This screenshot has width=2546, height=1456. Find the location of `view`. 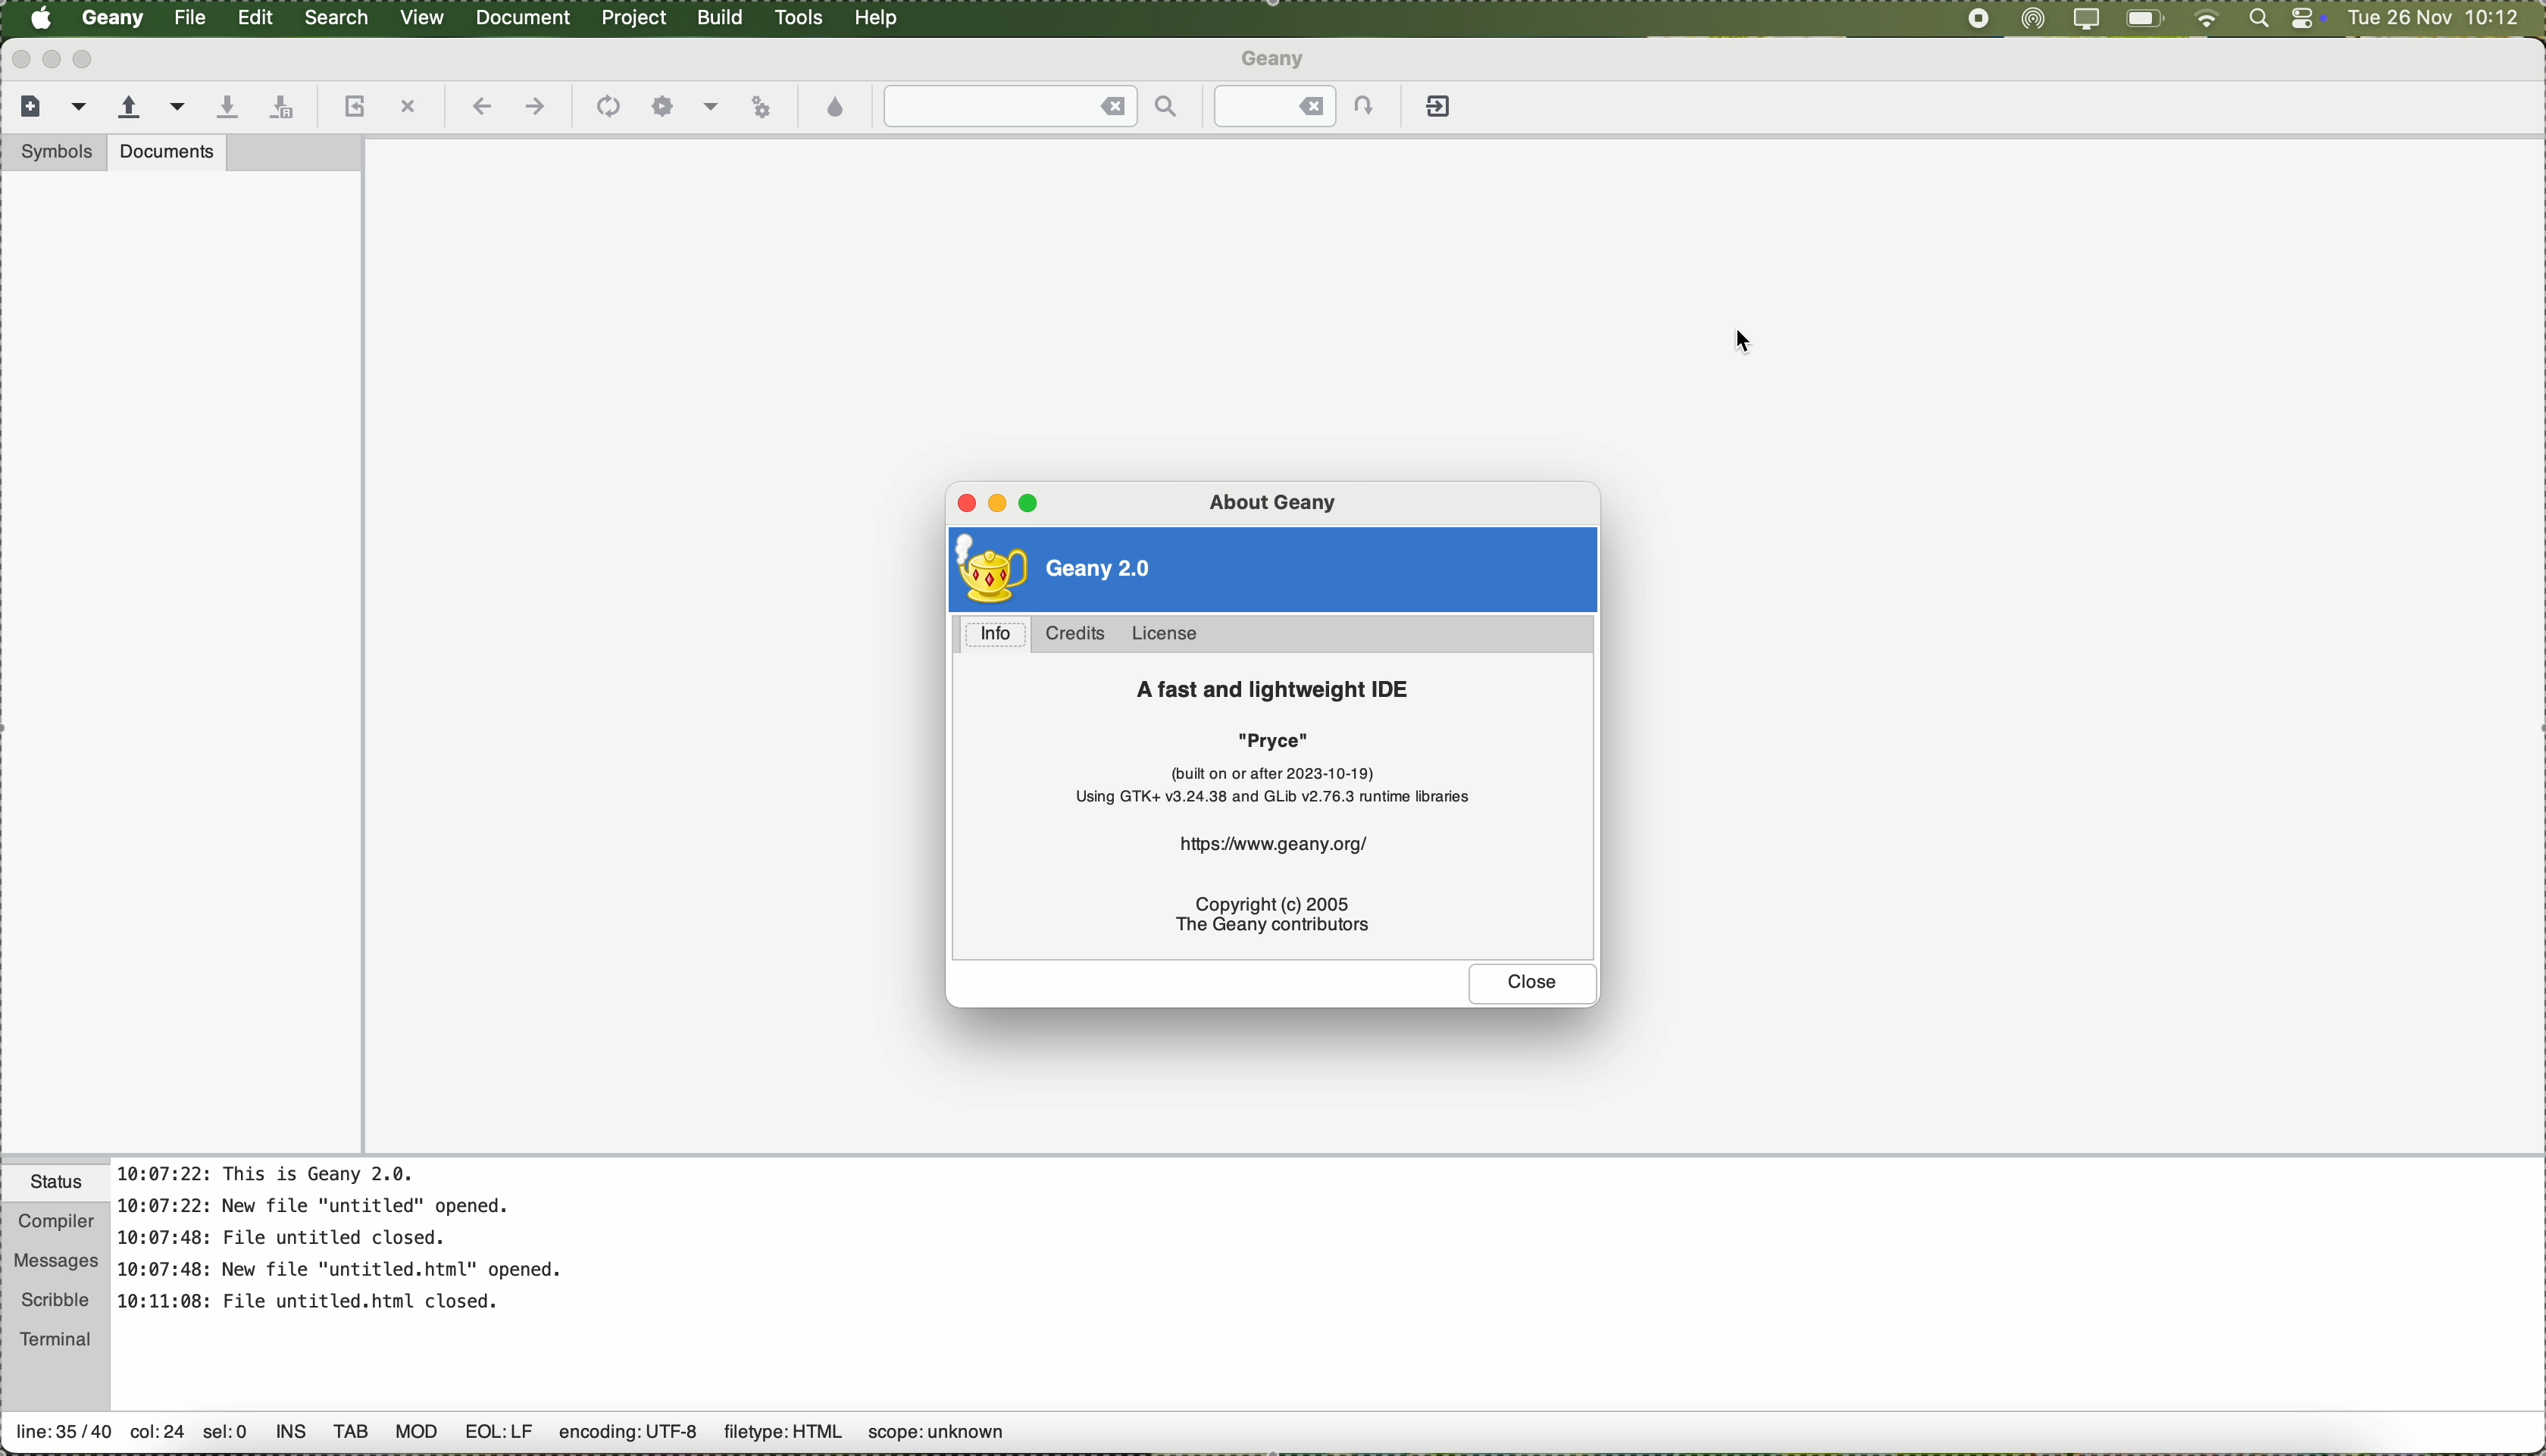

view is located at coordinates (426, 19).